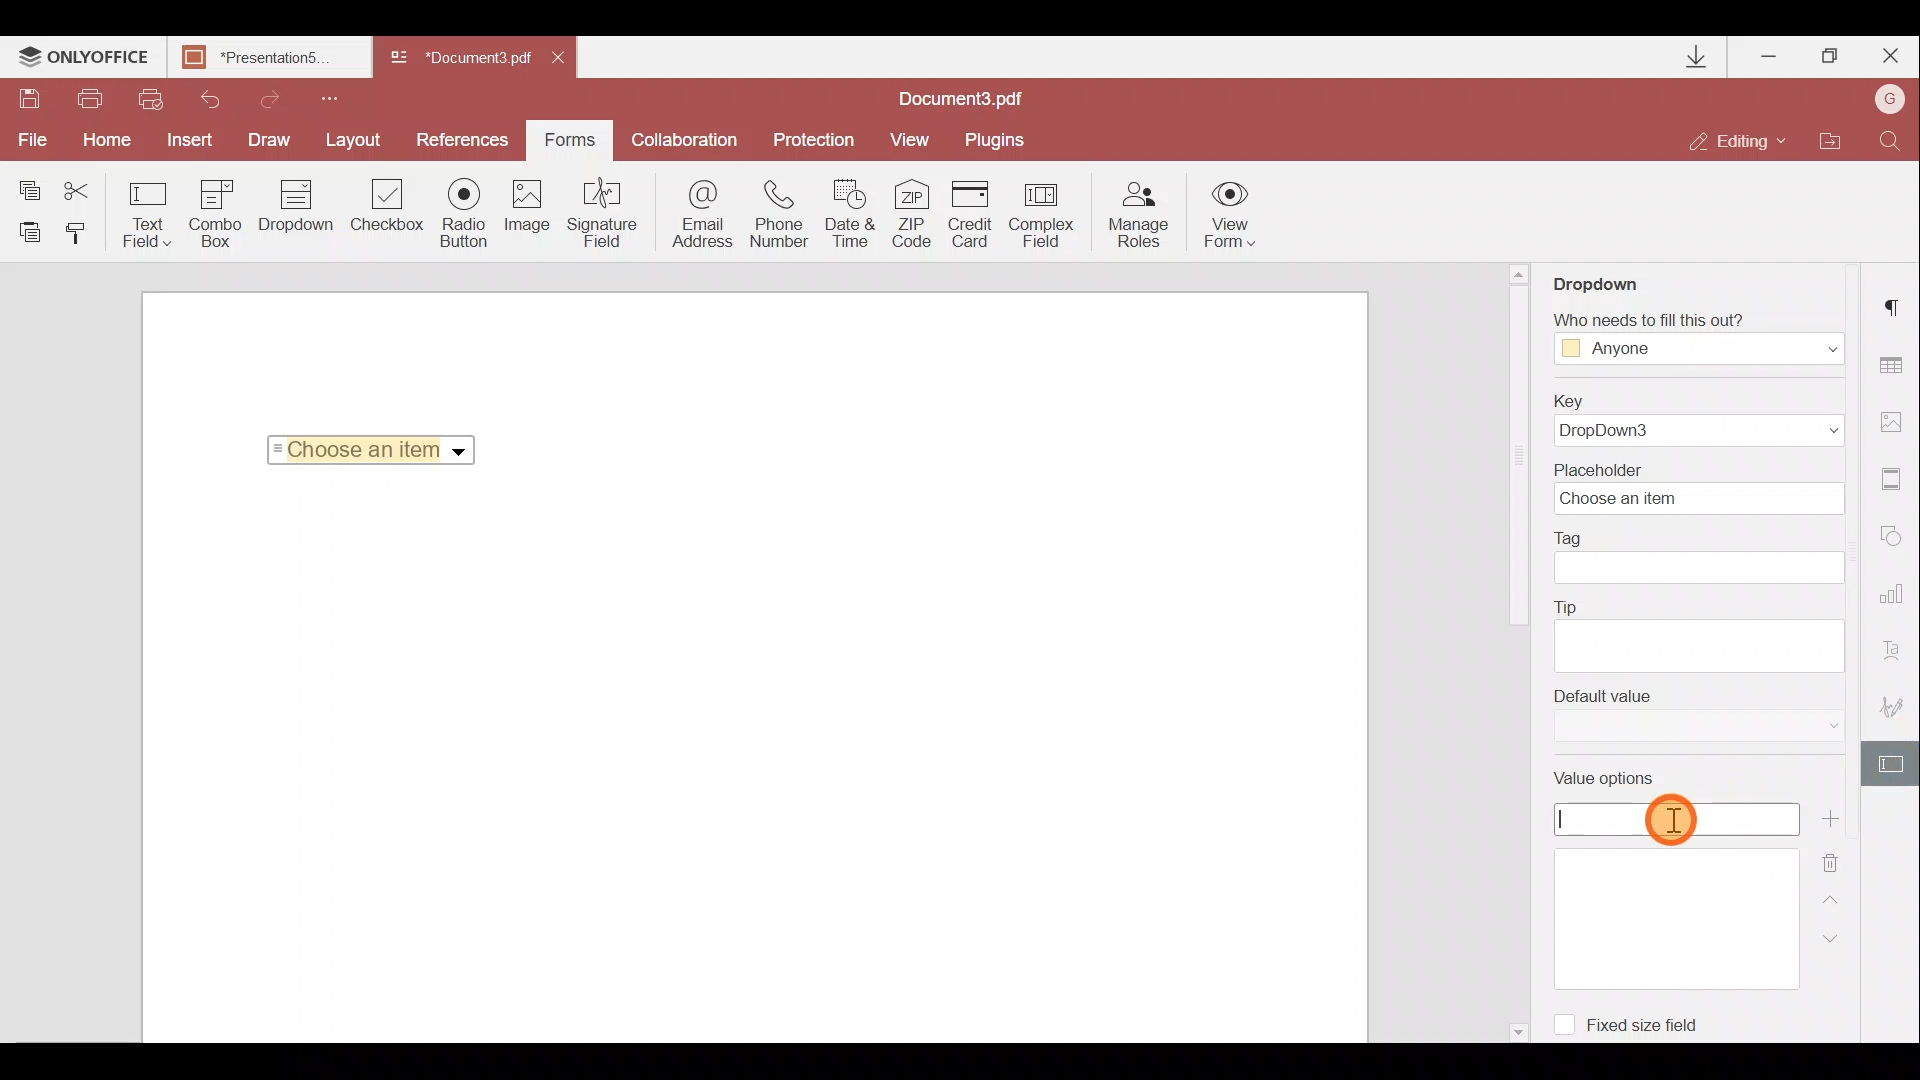 Image resolution: width=1920 pixels, height=1080 pixels. I want to click on Document name, so click(458, 59).